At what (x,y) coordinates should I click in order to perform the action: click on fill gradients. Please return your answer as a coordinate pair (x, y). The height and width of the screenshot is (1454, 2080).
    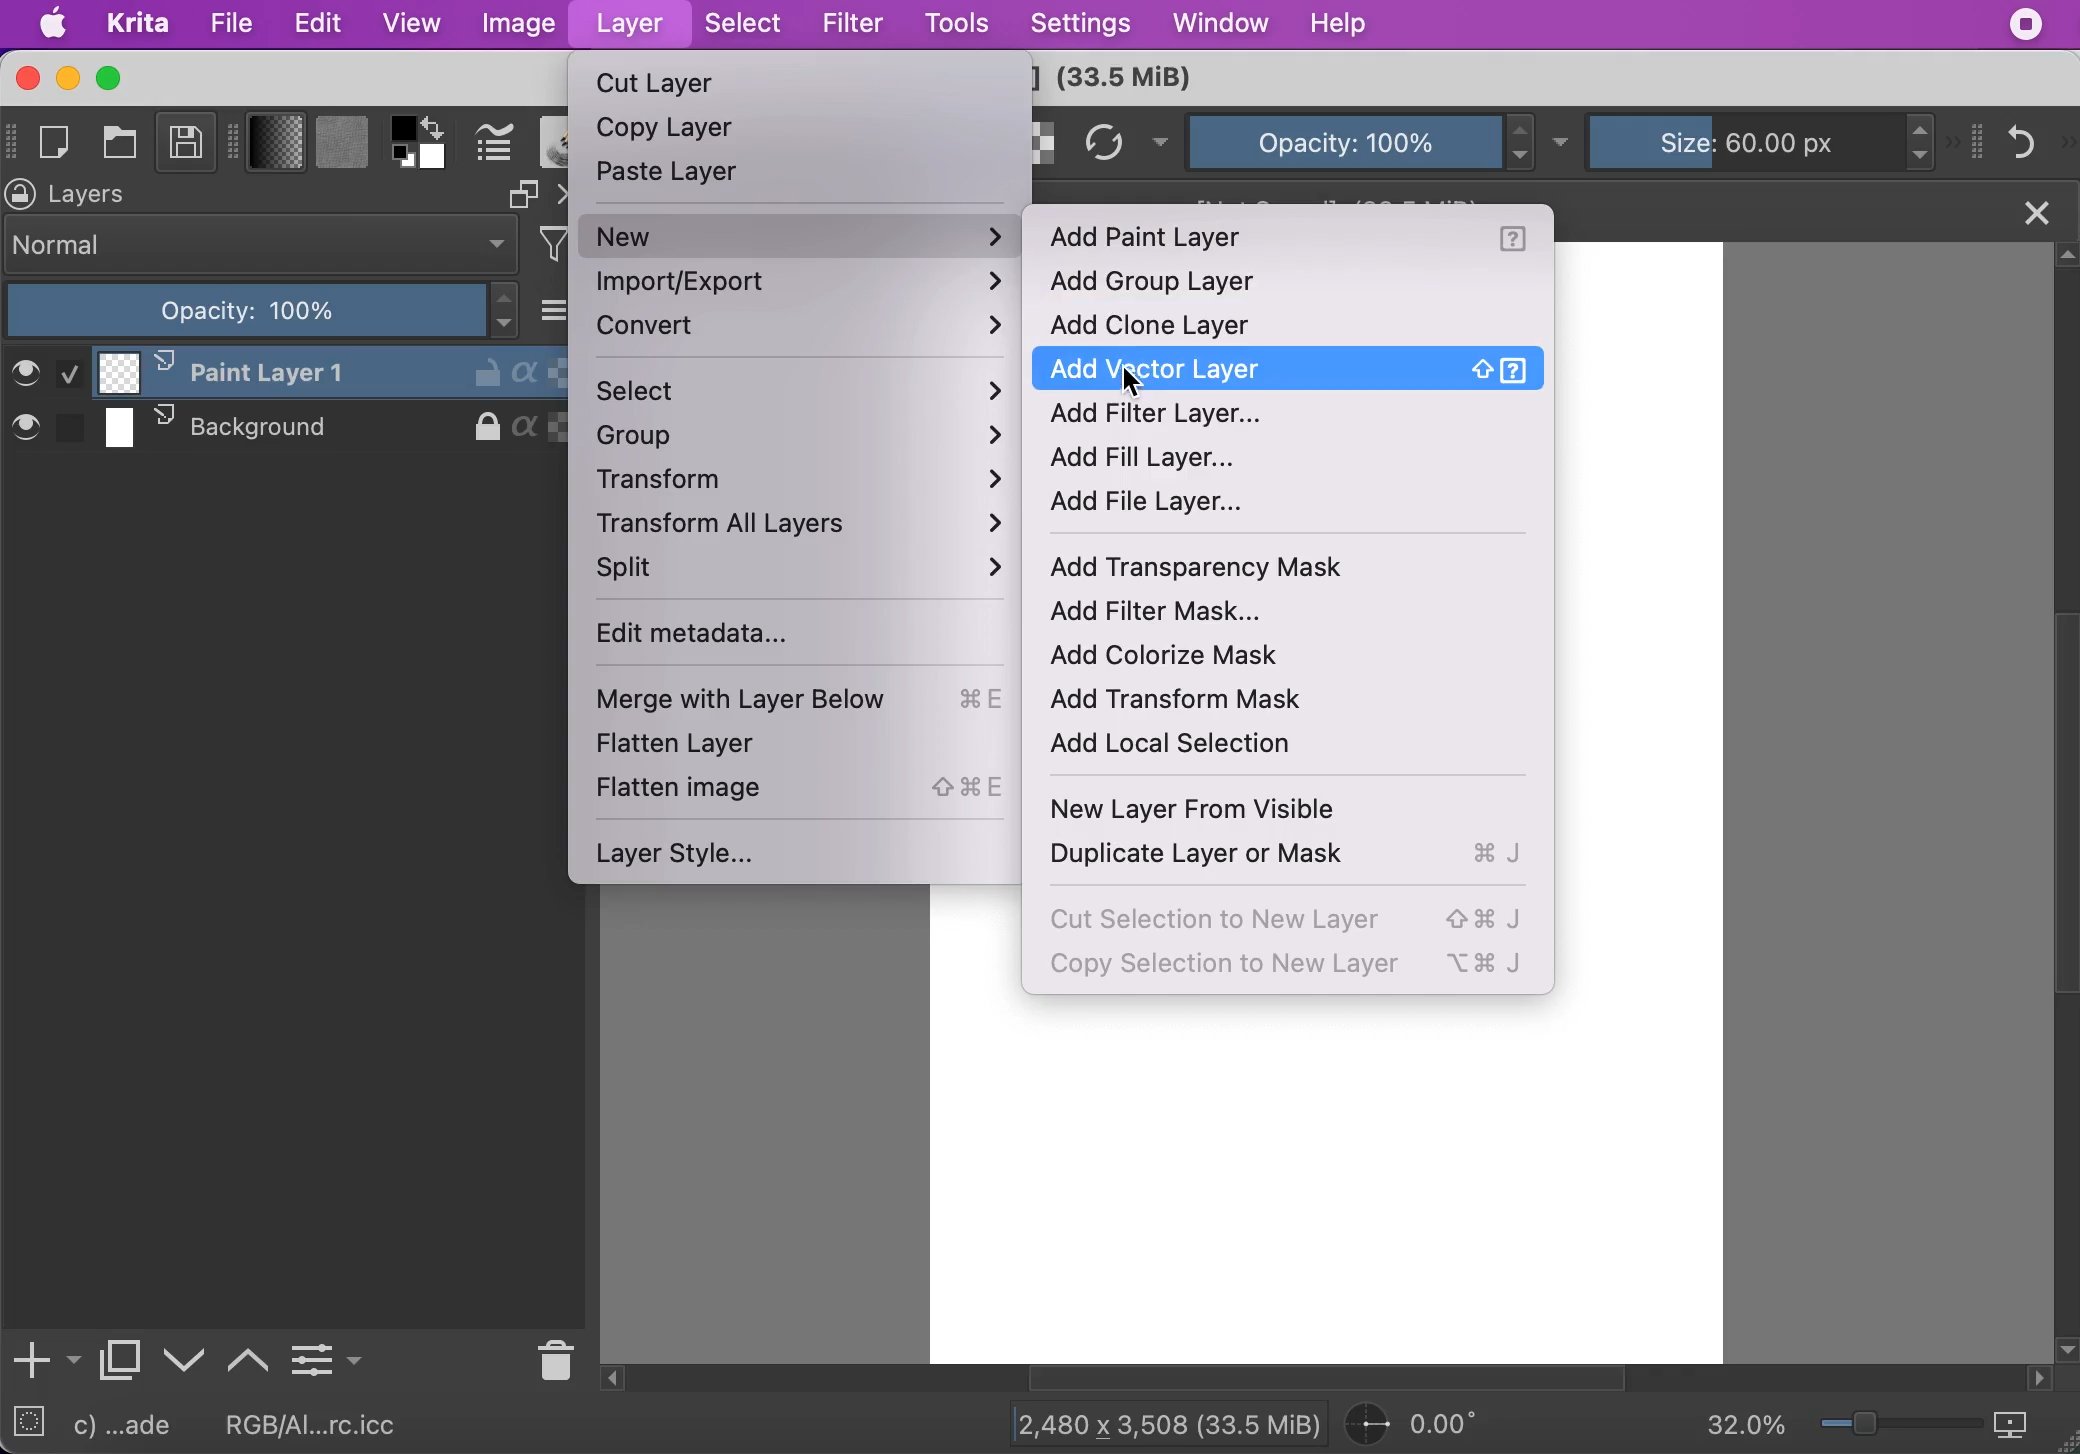
    Looking at the image, I should click on (277, 144).